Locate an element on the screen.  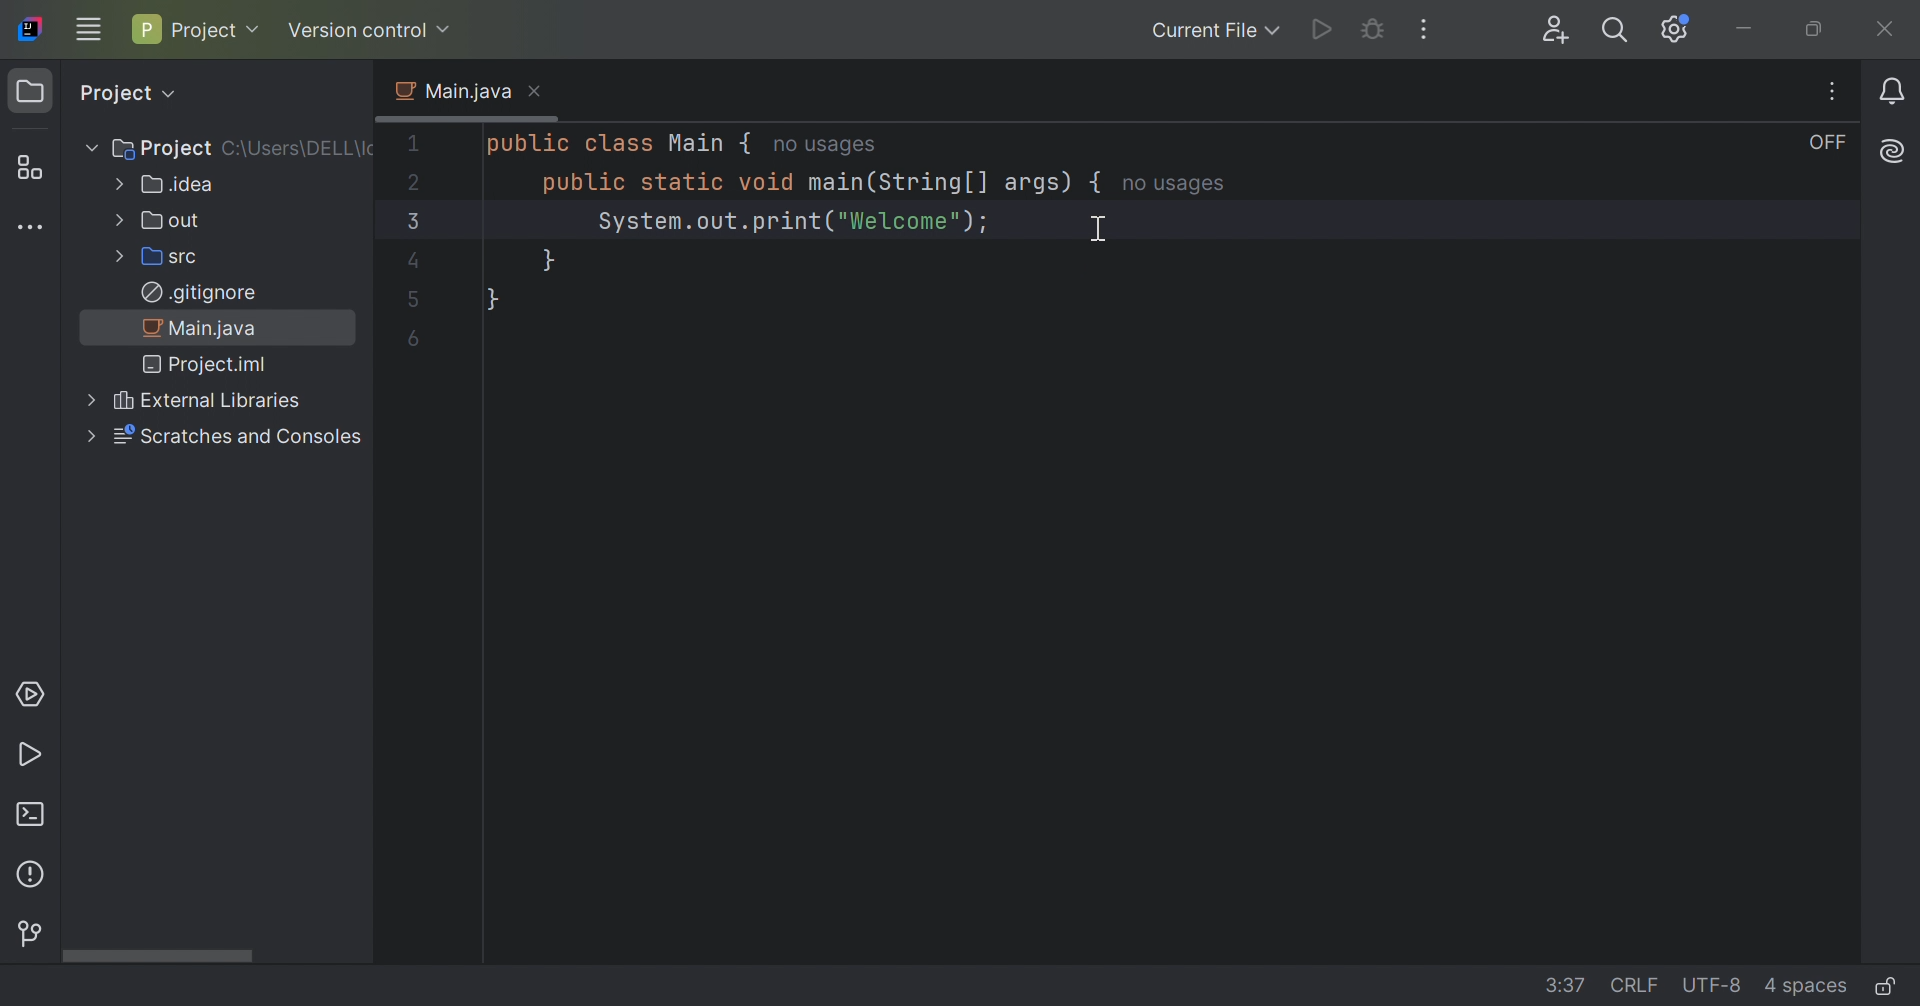
Structure is located at coordinates (25, 168).